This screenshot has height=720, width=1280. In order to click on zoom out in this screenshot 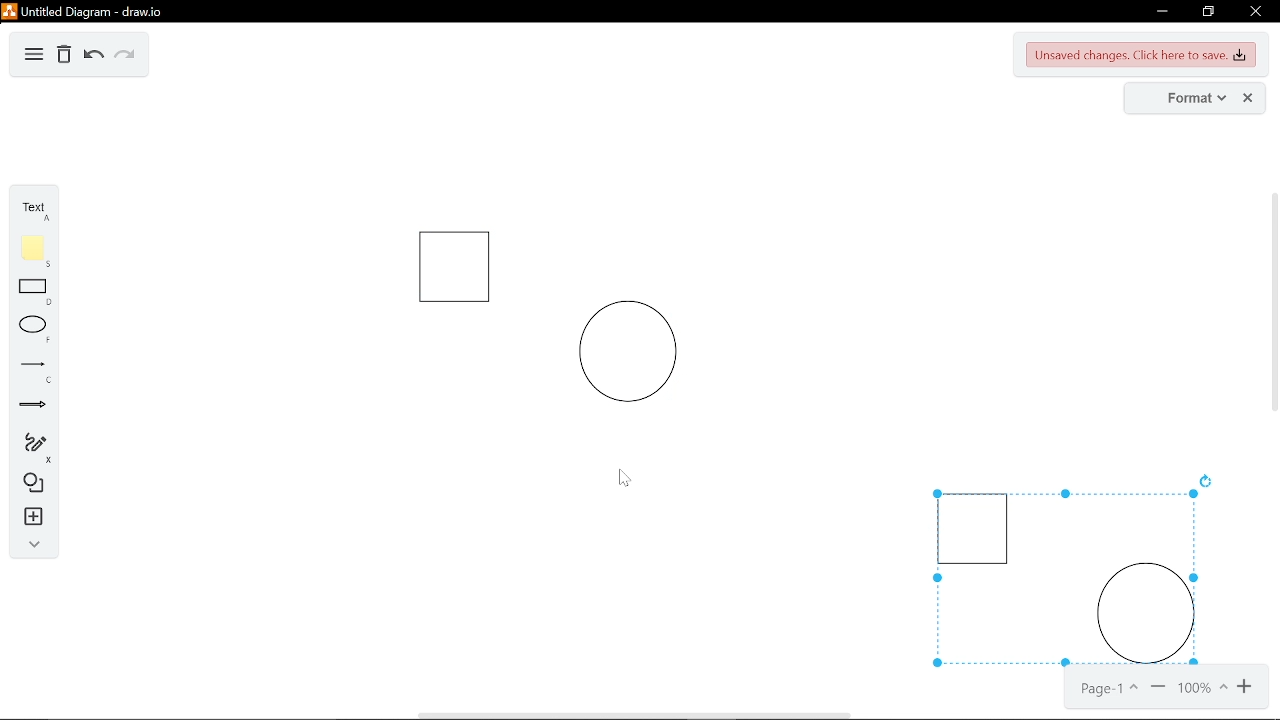, I will do `click(1246, 688)`.